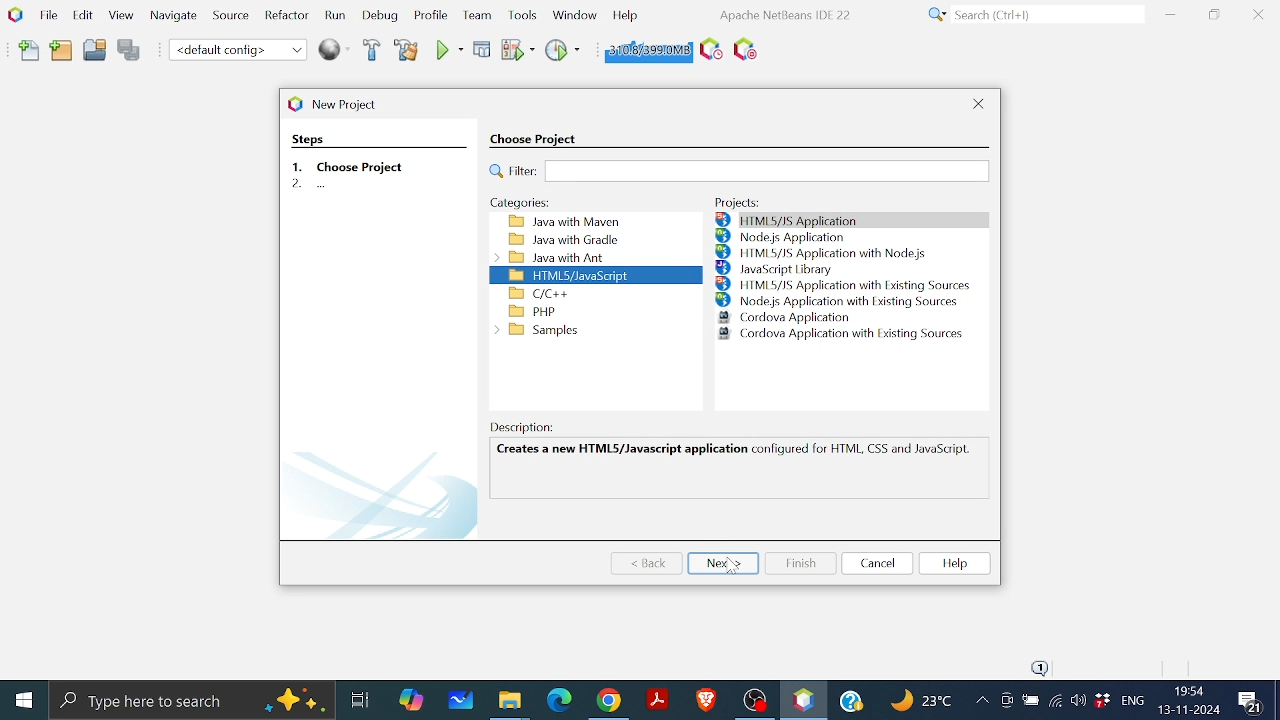 This screenshot has height=720, width=1280. I want to click on Run project, so click(518, 50).